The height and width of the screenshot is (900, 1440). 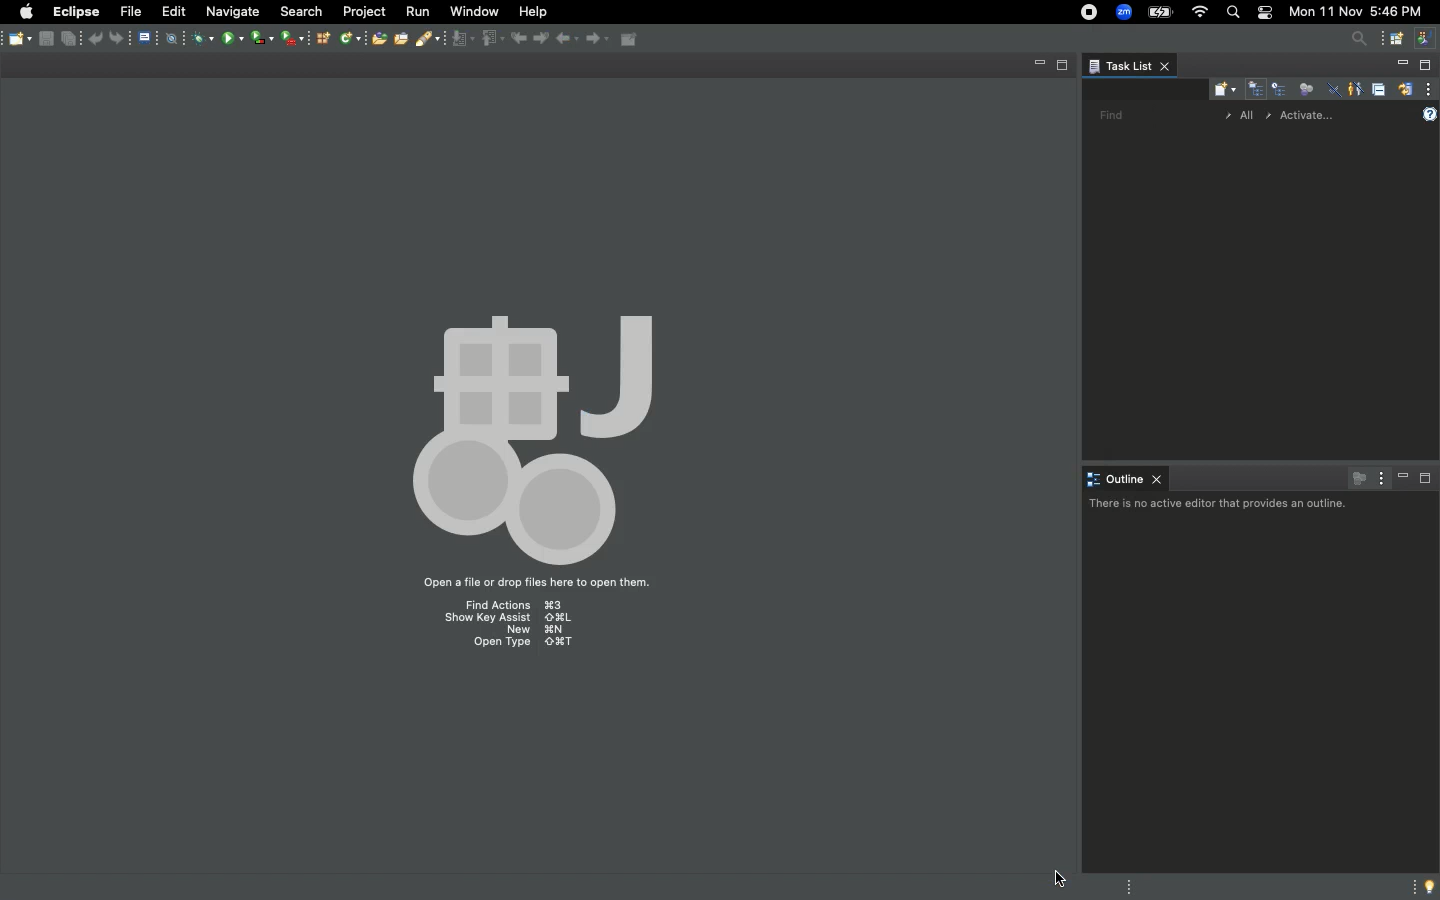 What do you see at coordinates (1430, 89) in the screenshot?
I see `View menu` at bounding box center [1430, 89].